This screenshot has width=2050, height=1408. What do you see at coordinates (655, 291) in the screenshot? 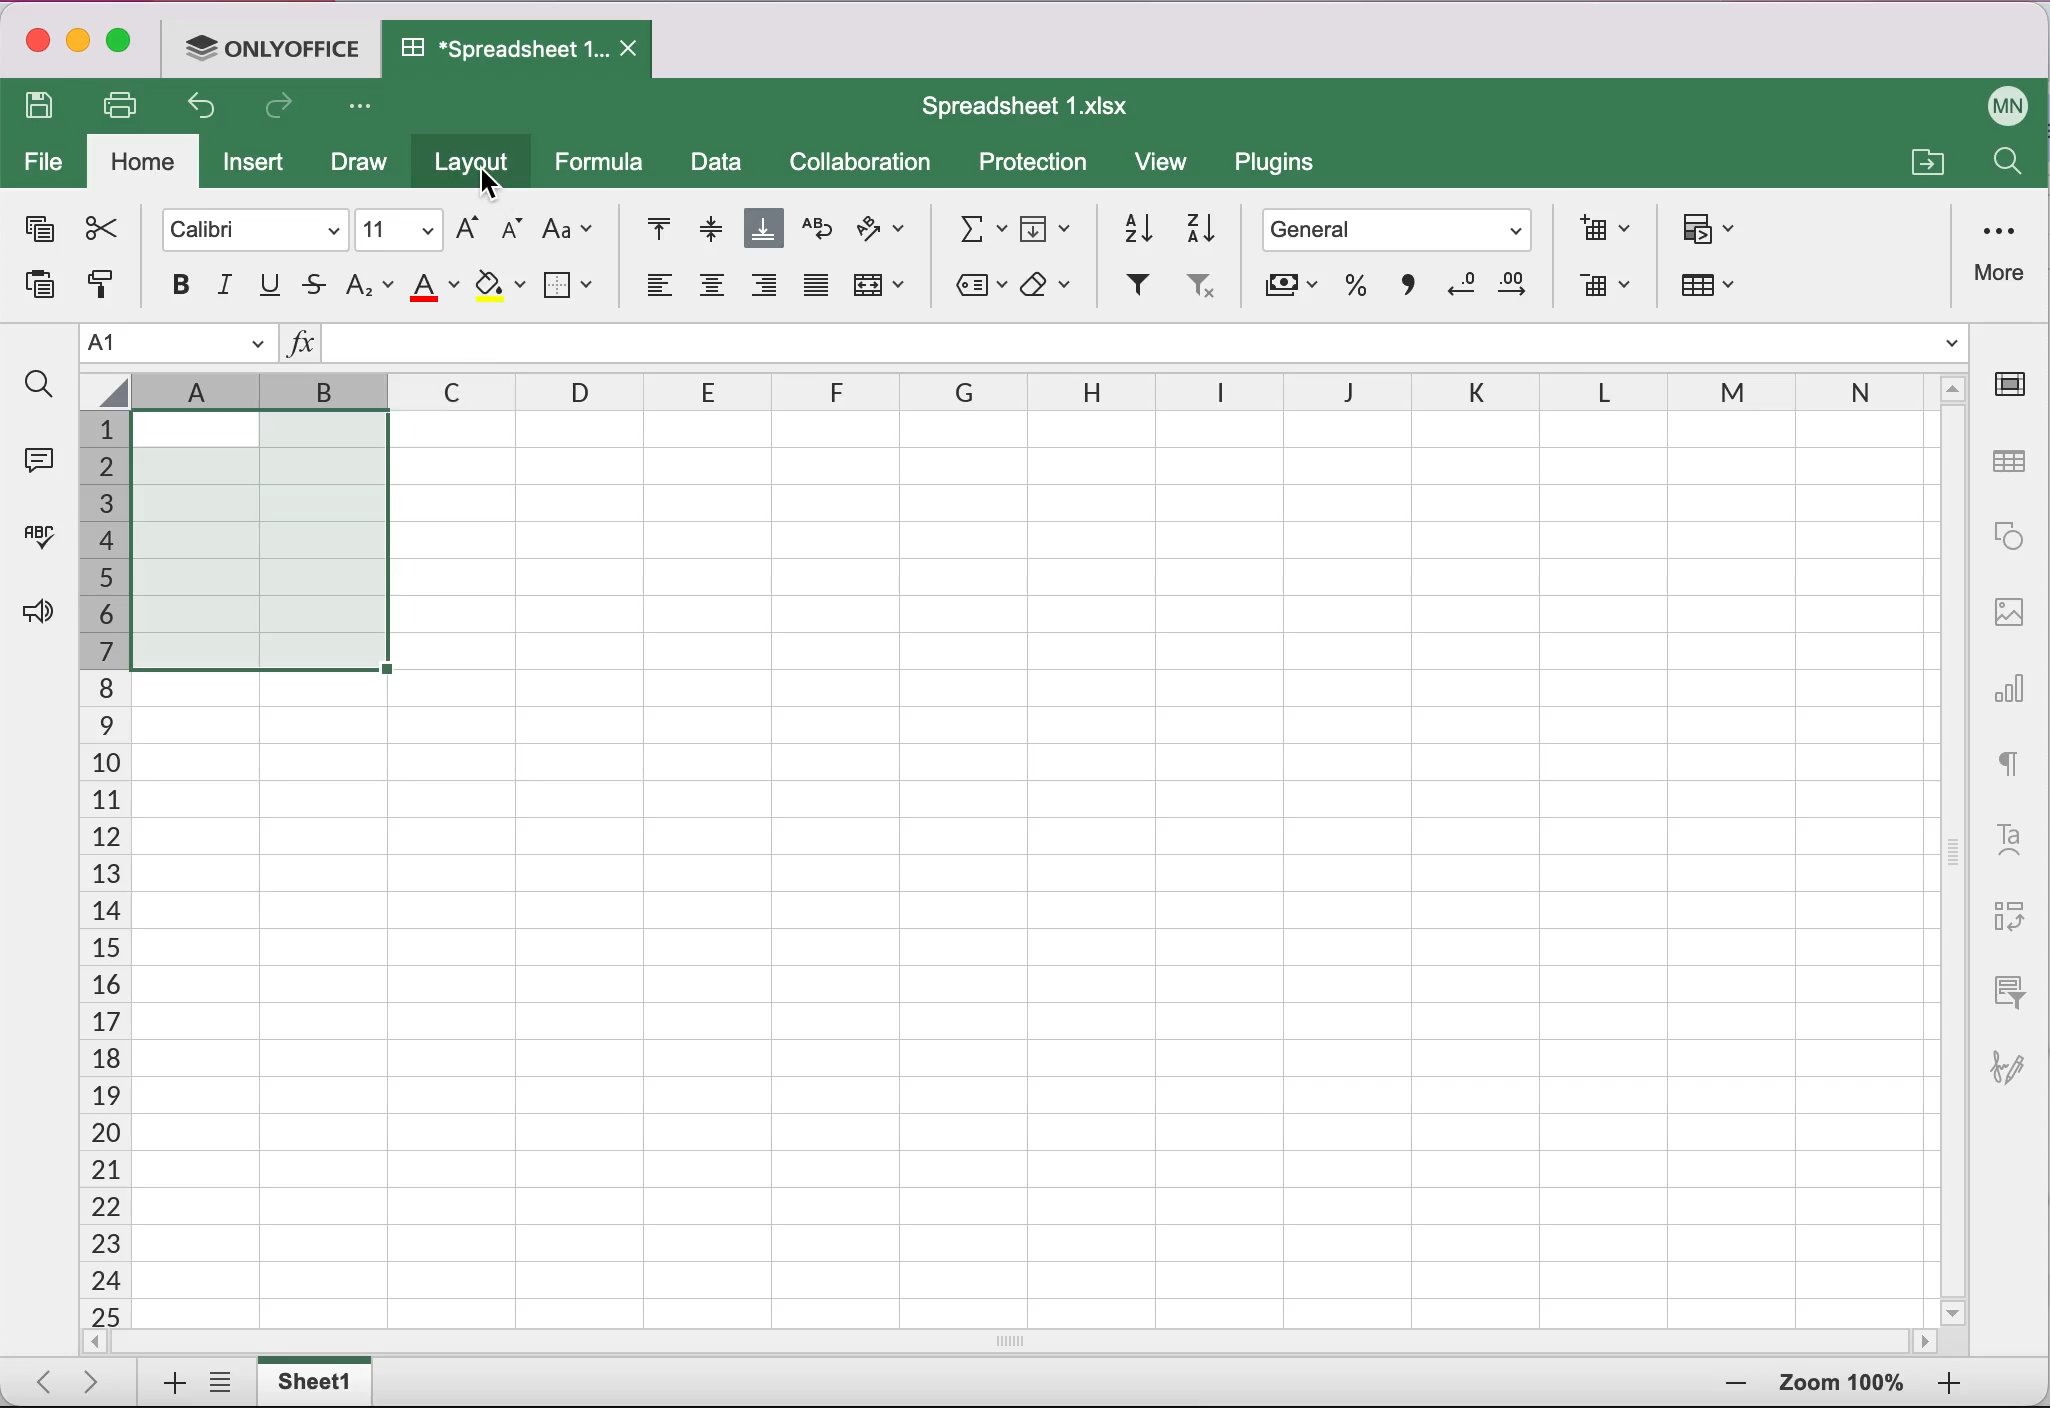
I see `align left` at bounding box center [655, 291].